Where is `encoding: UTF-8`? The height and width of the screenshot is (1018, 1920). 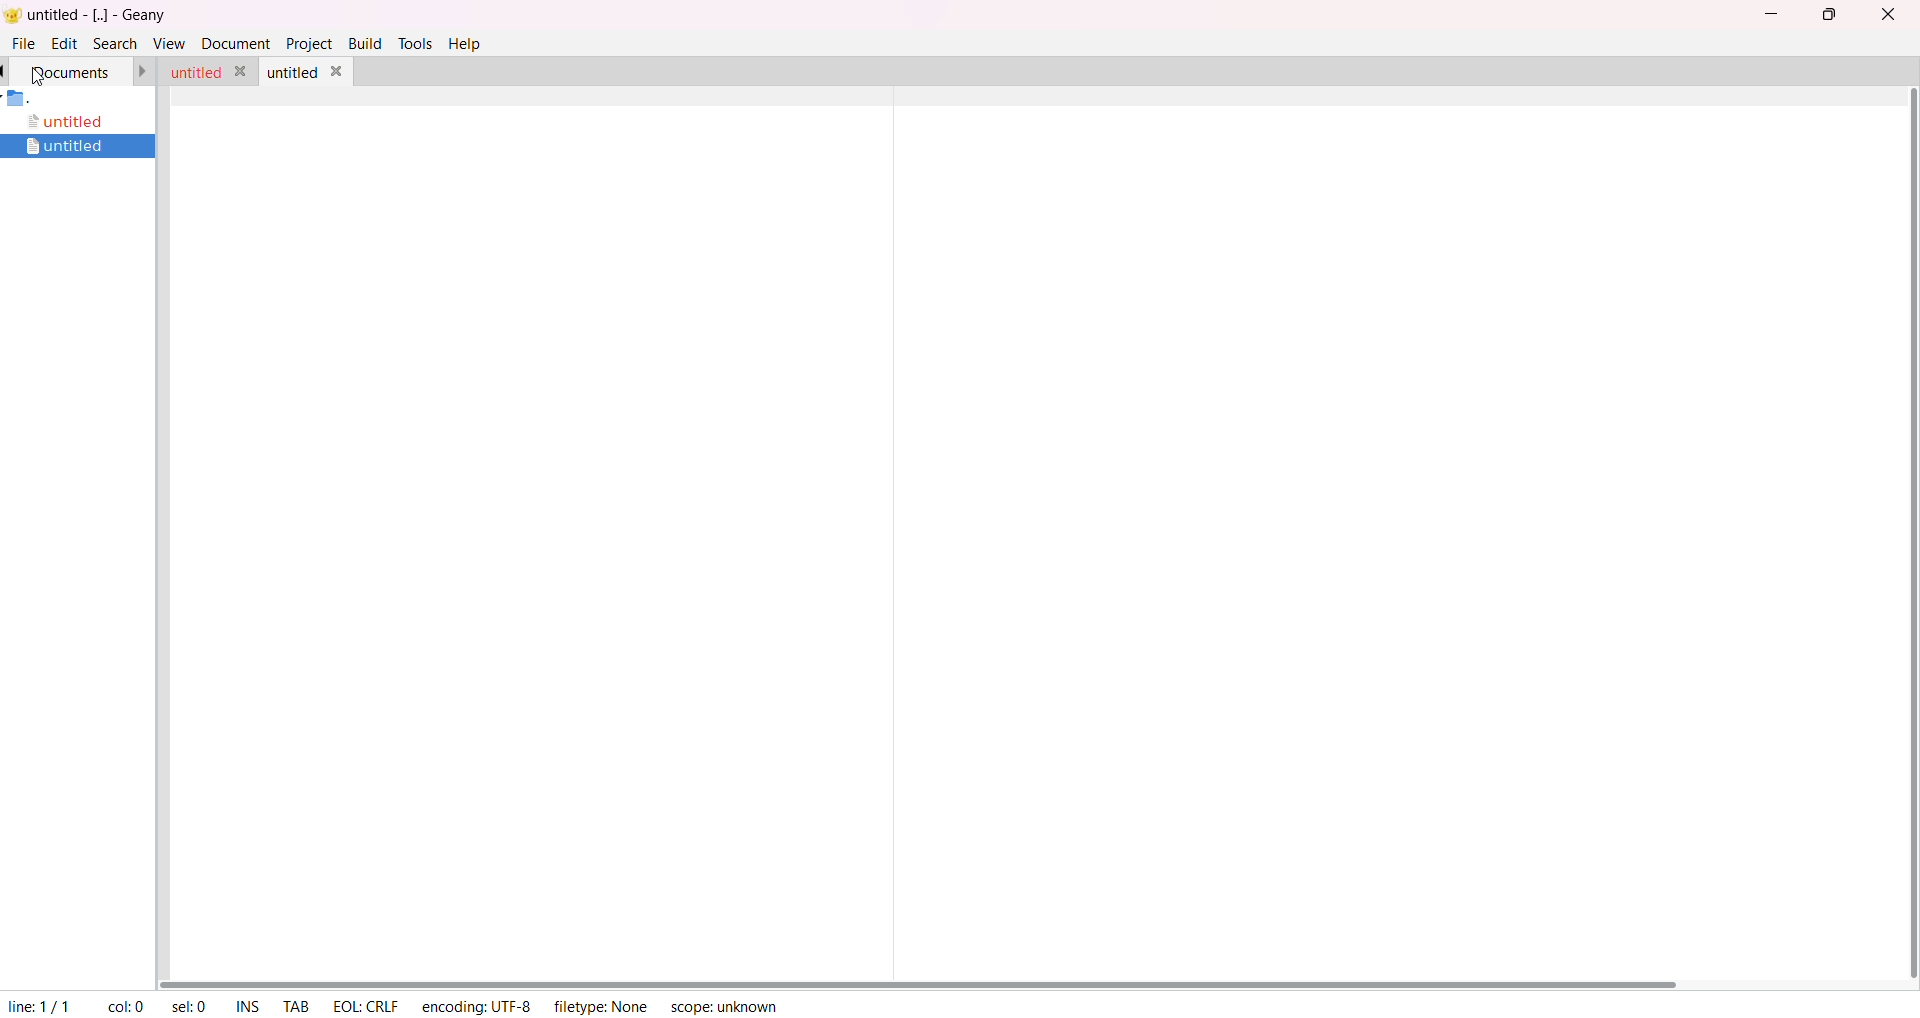 encoding: UTF-8 is located at coordinates (474, 1006).